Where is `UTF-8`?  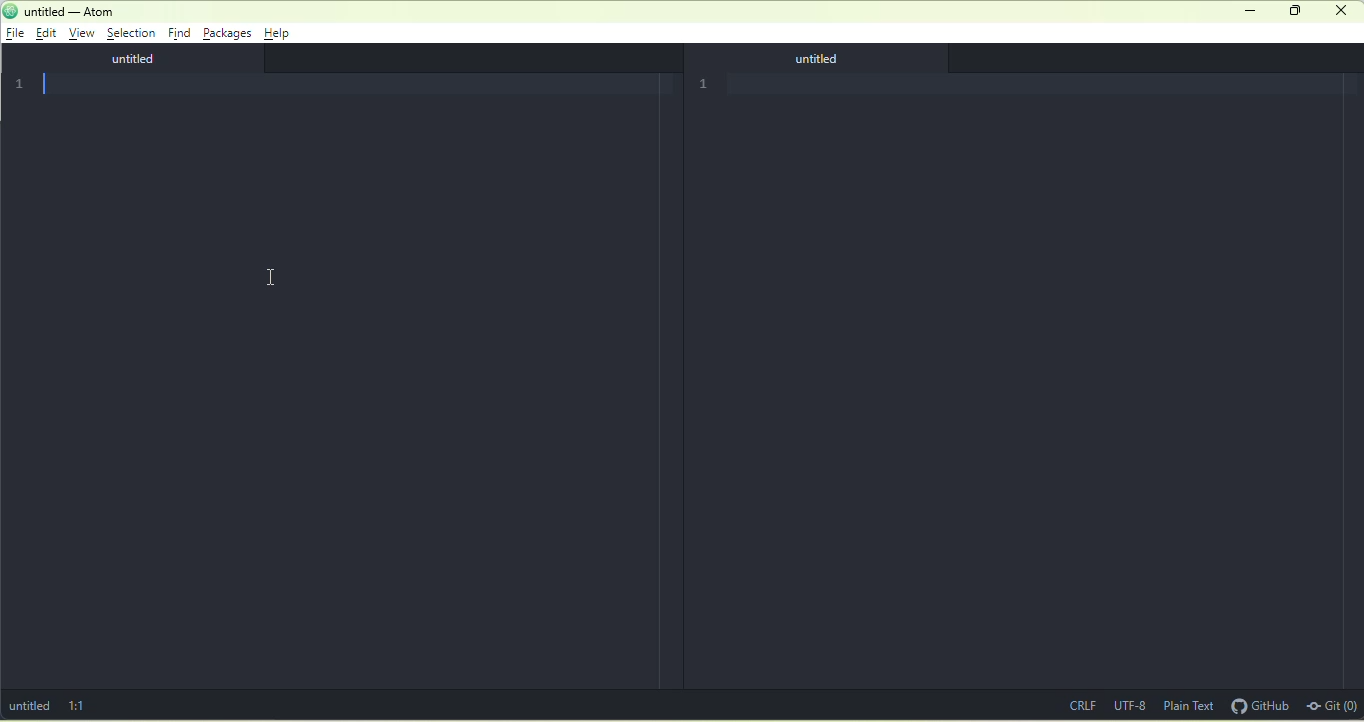
UTF-8 is located at coordinates (1130, 703).